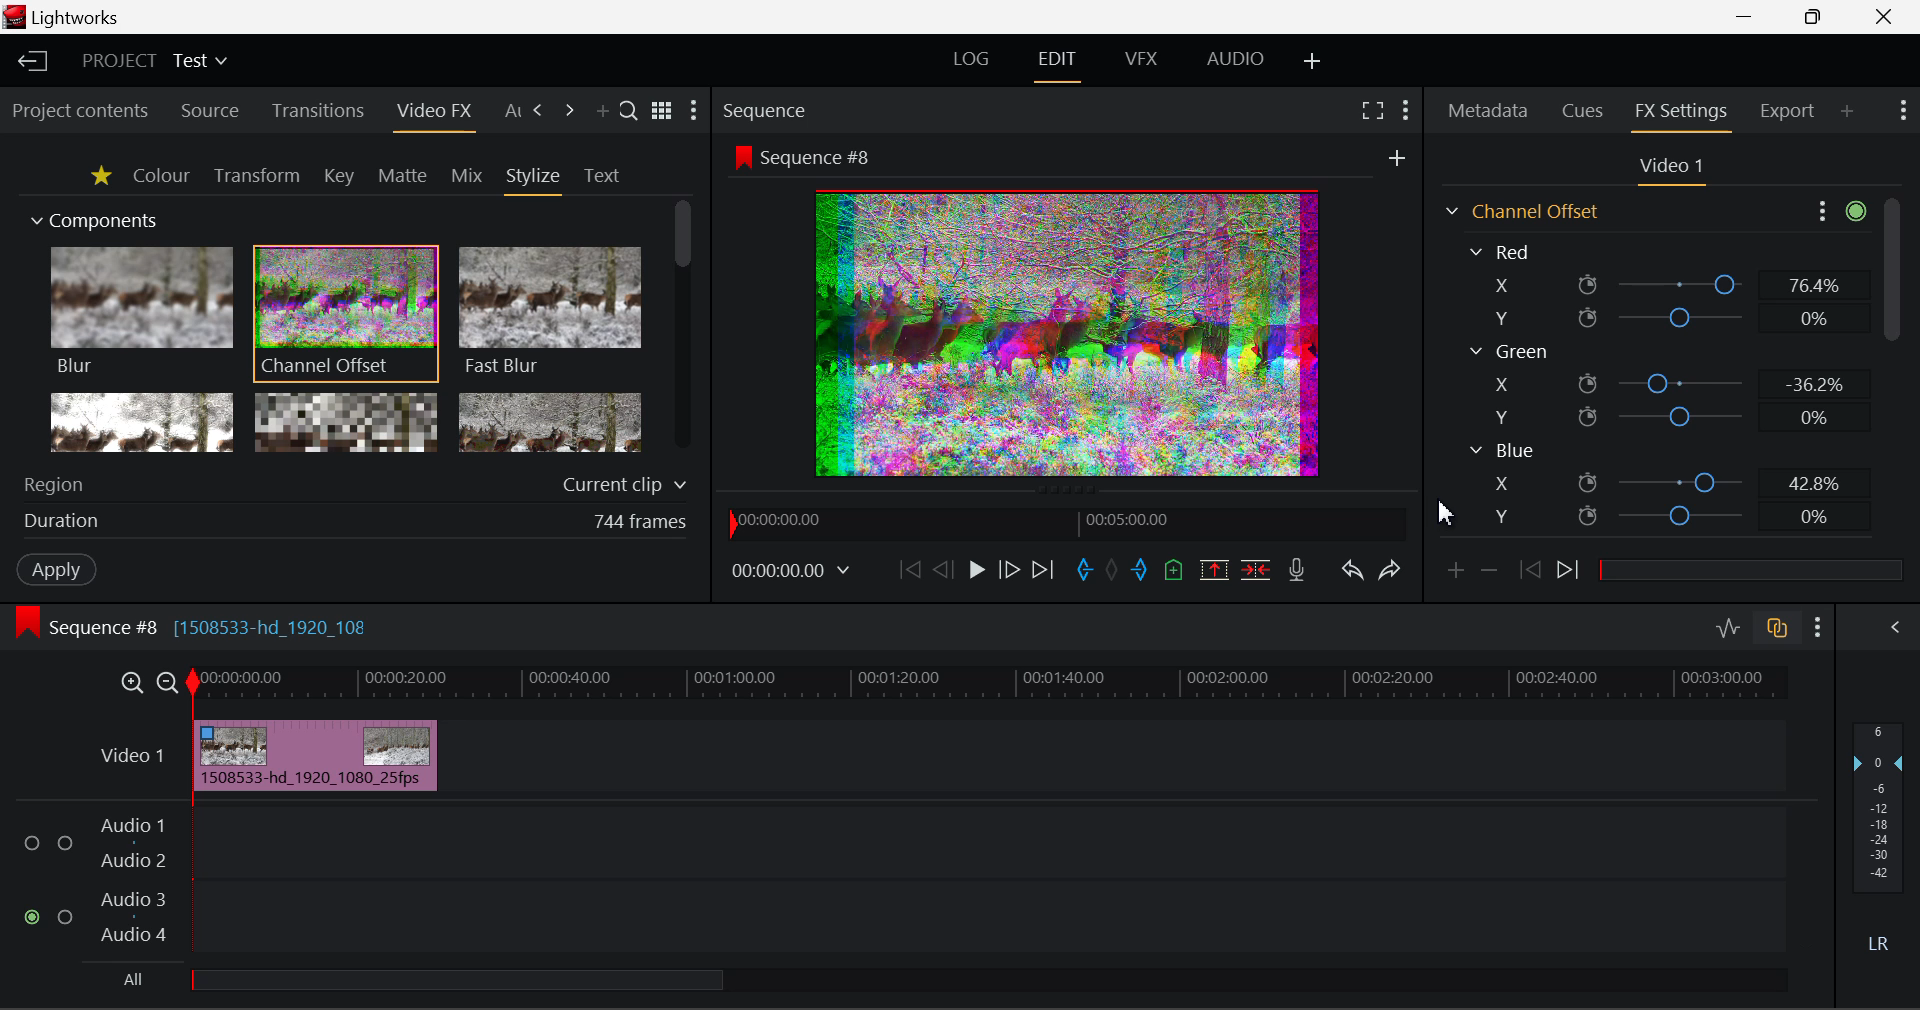  What do you see at coordinates (1682, 113) in the screenshot?
I see `FX Settings` at bounding box center [1682, 113].